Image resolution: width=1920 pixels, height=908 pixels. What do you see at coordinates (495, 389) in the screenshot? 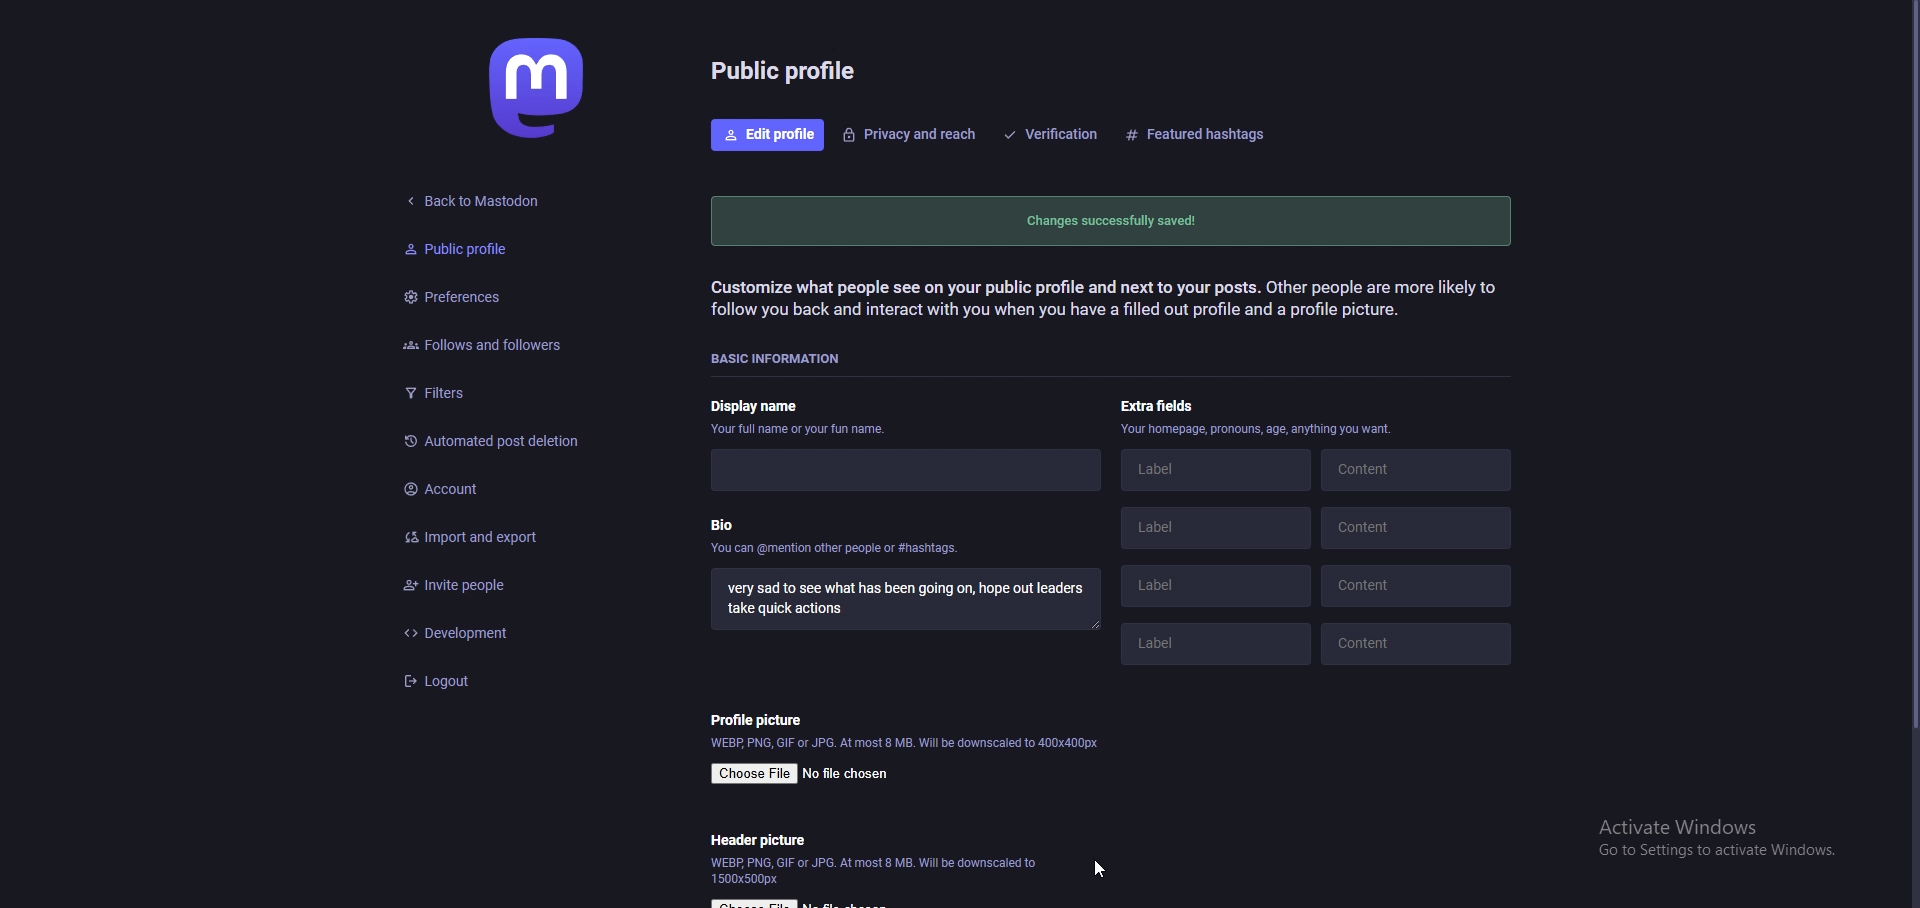
I see `filters` at bounding box center [495, 389].